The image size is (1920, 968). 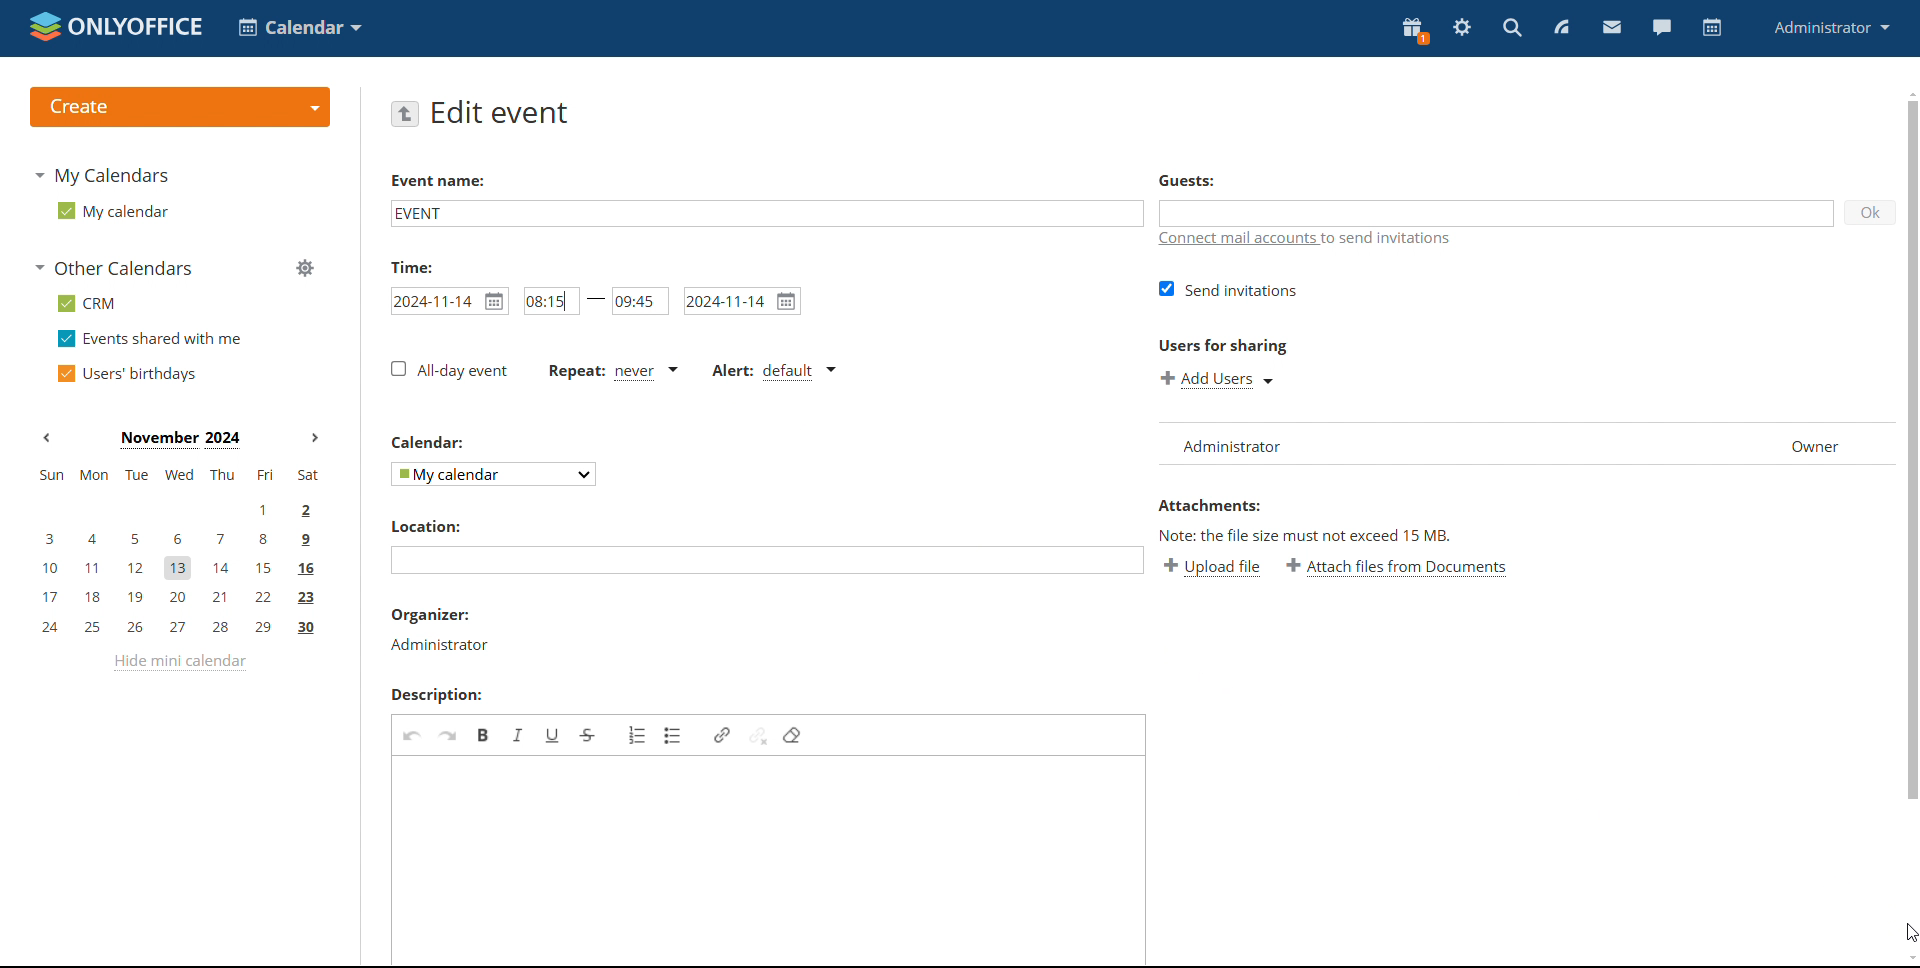 What do you see at coordinates (1444, 443) in the screenshot?
I see `list of users` at bounding box center [1444, 443].